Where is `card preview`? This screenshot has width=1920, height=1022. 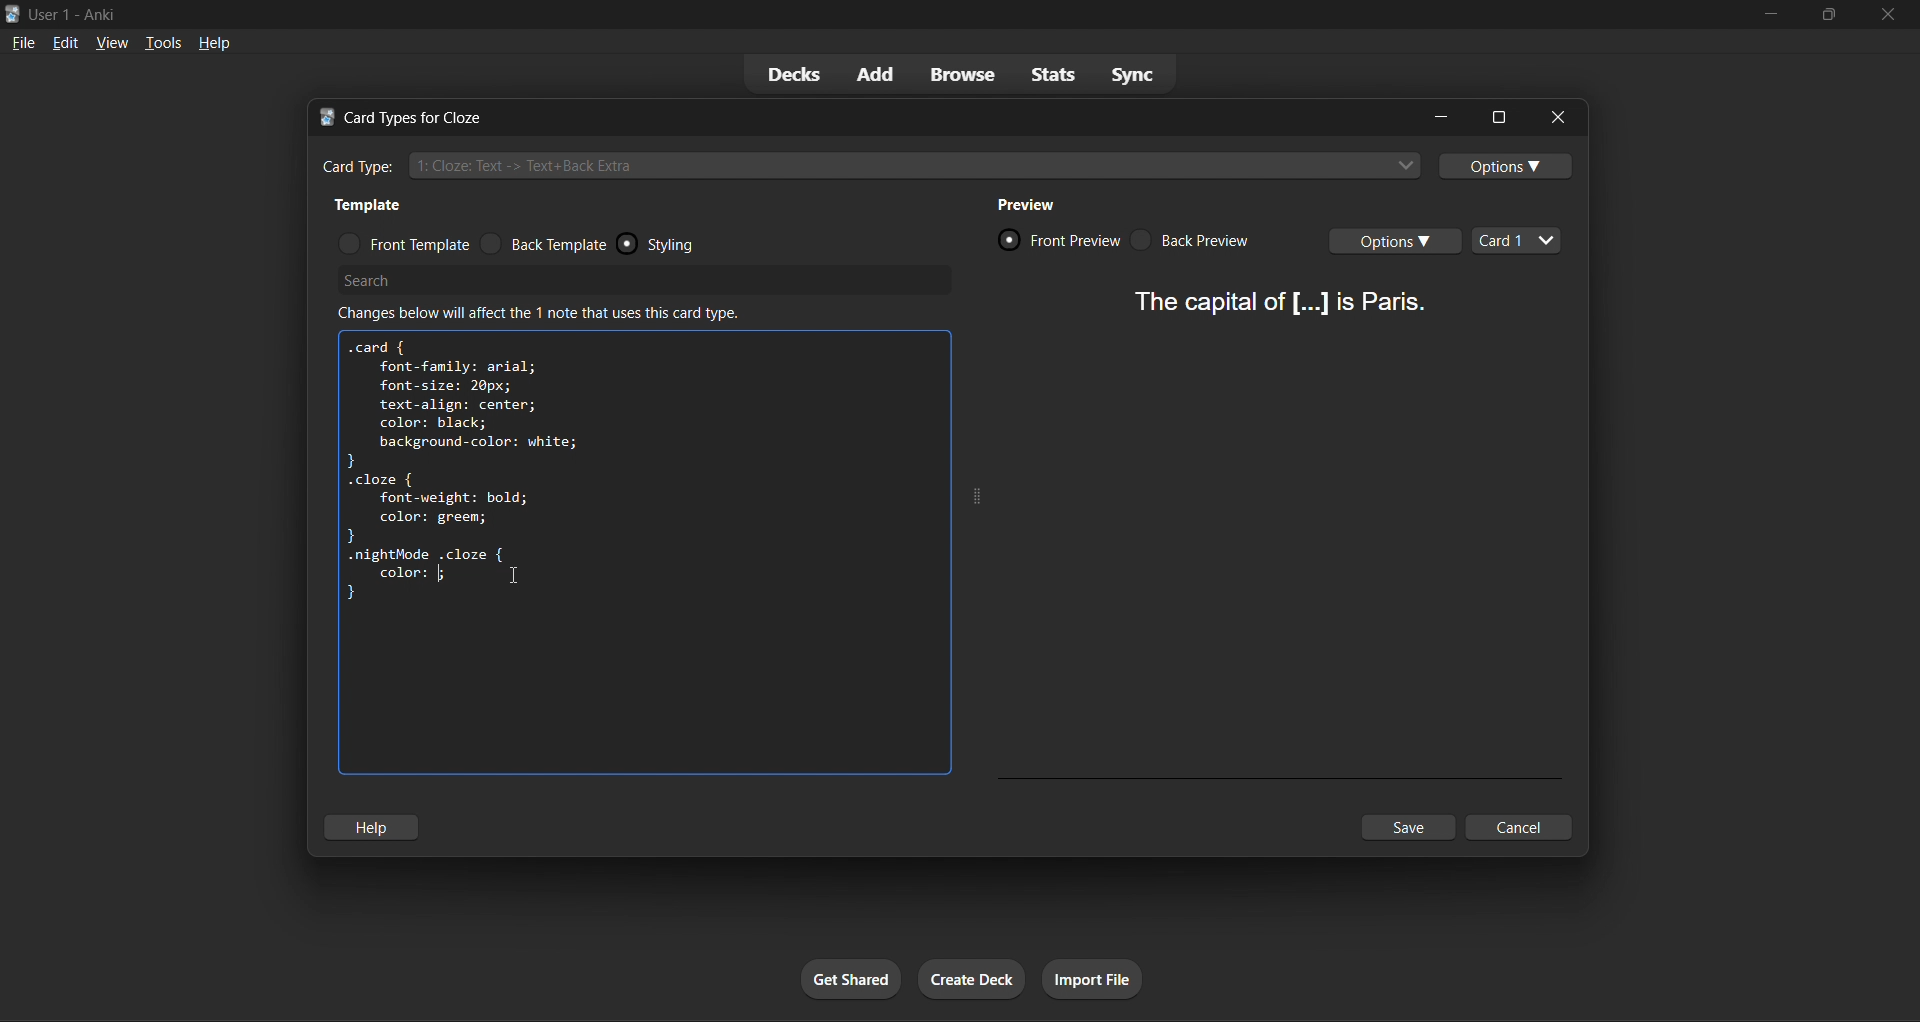
card preview is located at coordinates (1277, 312).